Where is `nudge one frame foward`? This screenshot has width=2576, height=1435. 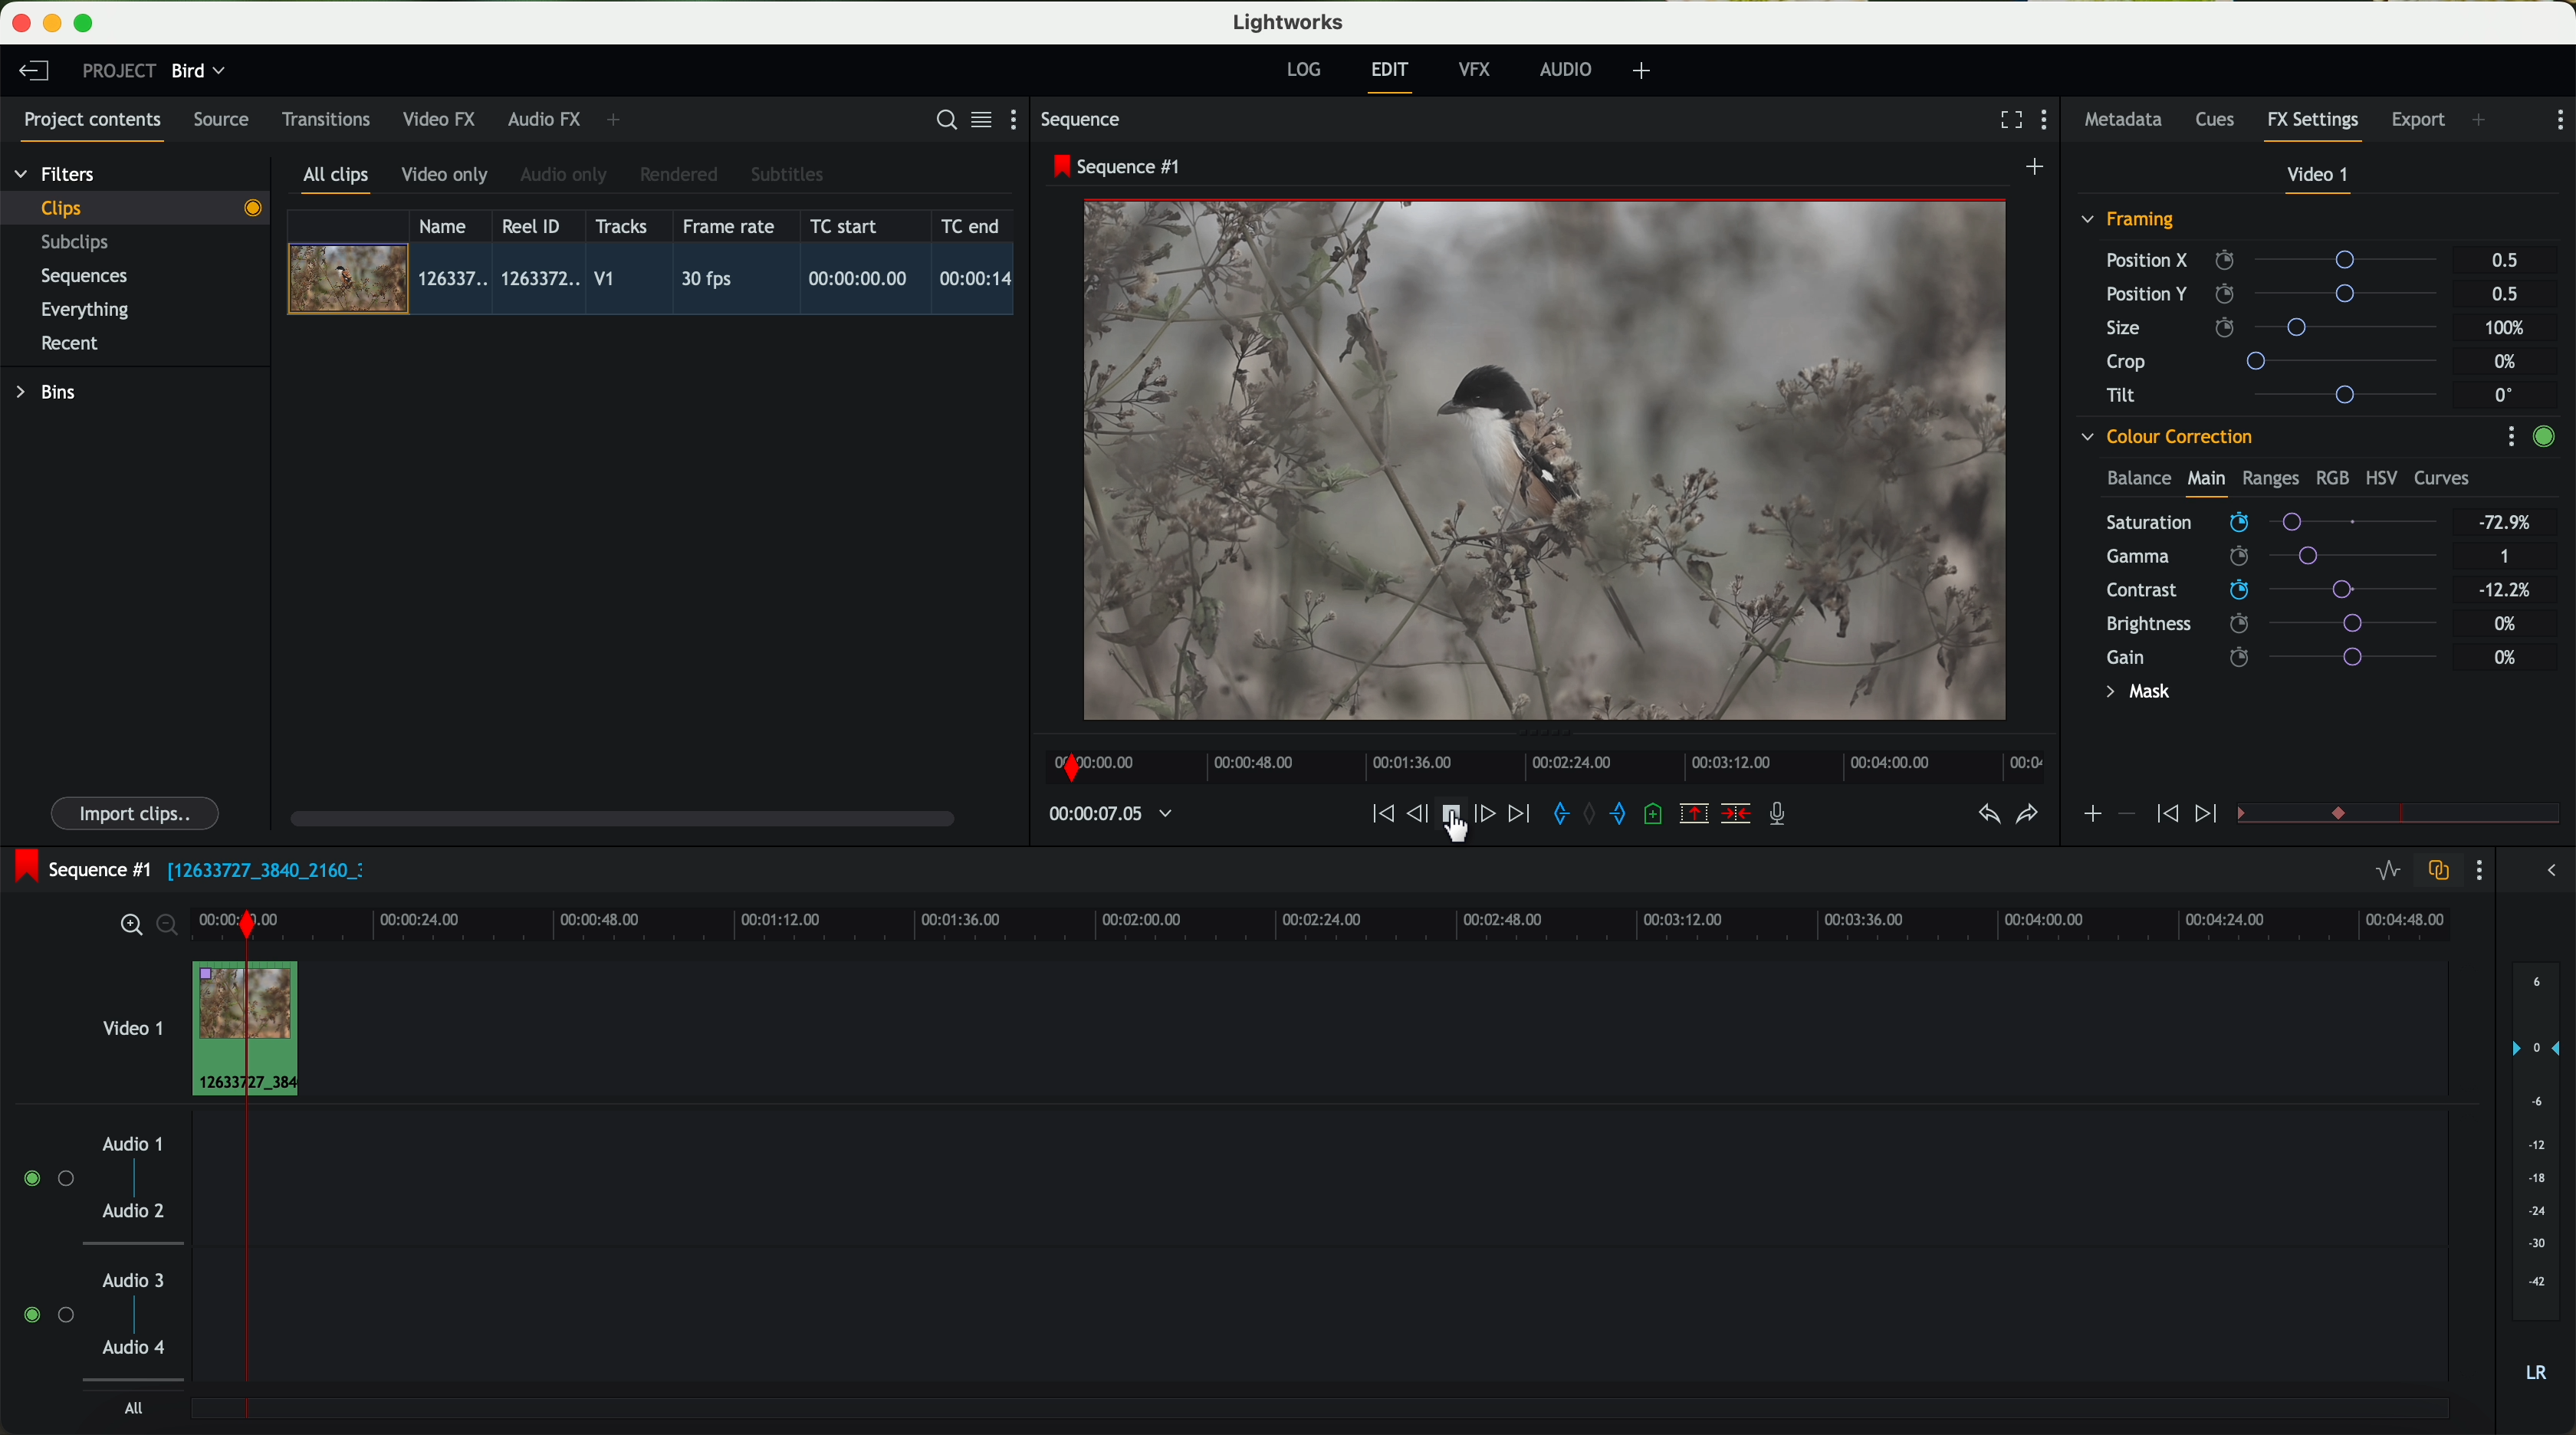
nudge one frame foward is located at coordinates (1487, 815).